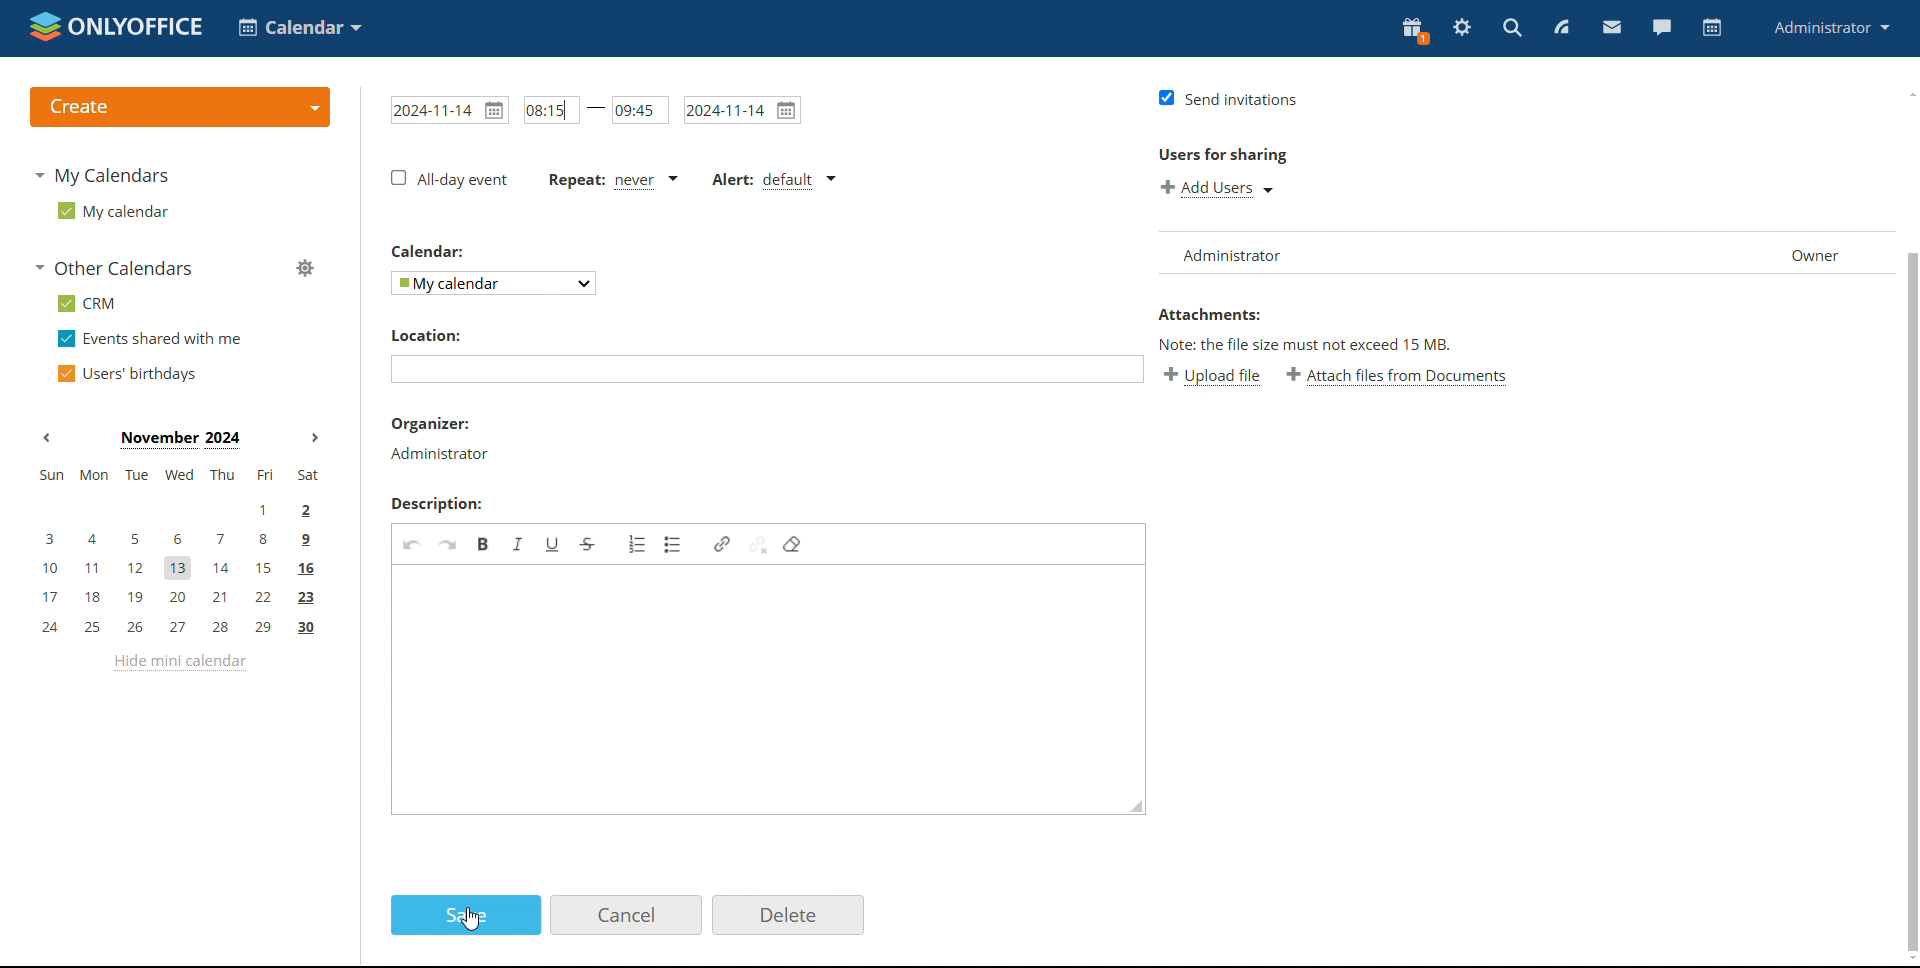 The width and height of the screenshot is (1920, 968). What do you see at coordinates (674, 545) in the screenshot?
I see `Insert or remove bulleted list` at bounding box center [674, 545].